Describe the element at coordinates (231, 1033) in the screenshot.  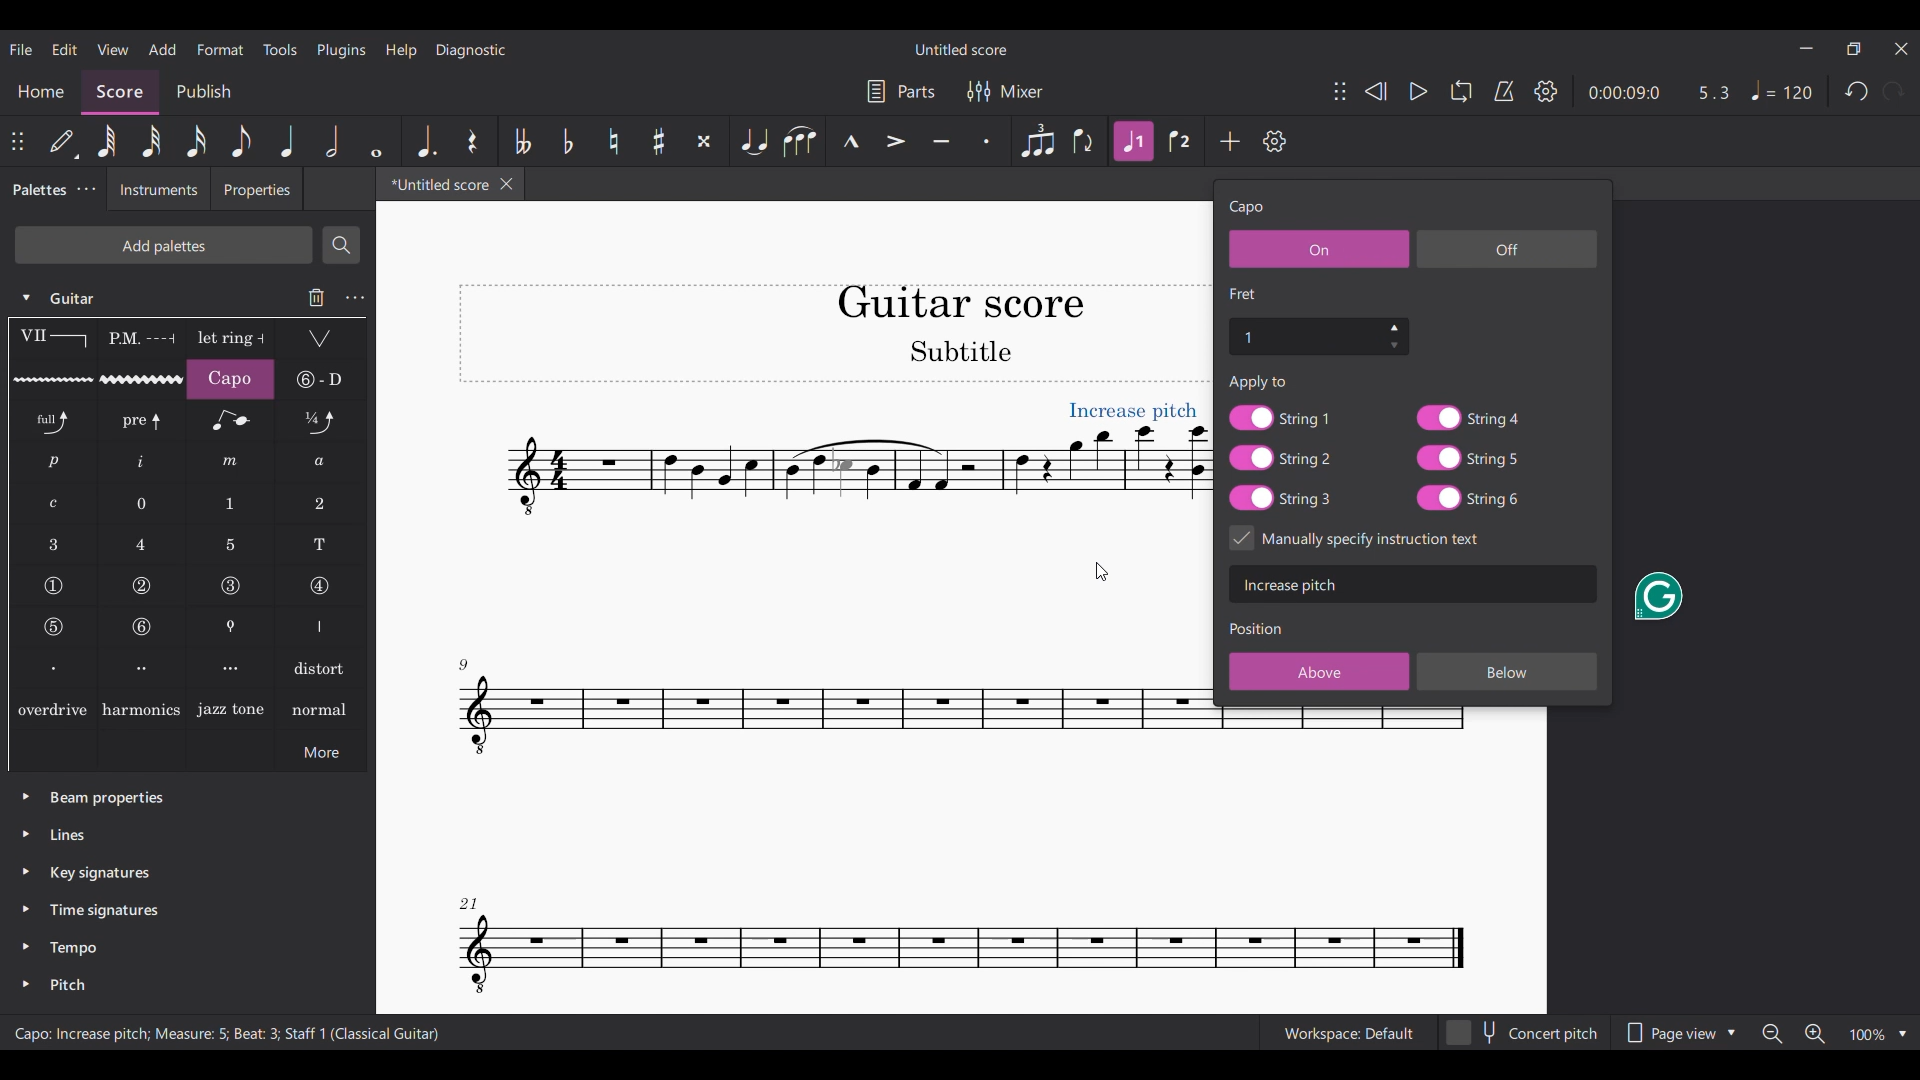
I see `Instruction changed` at that location.